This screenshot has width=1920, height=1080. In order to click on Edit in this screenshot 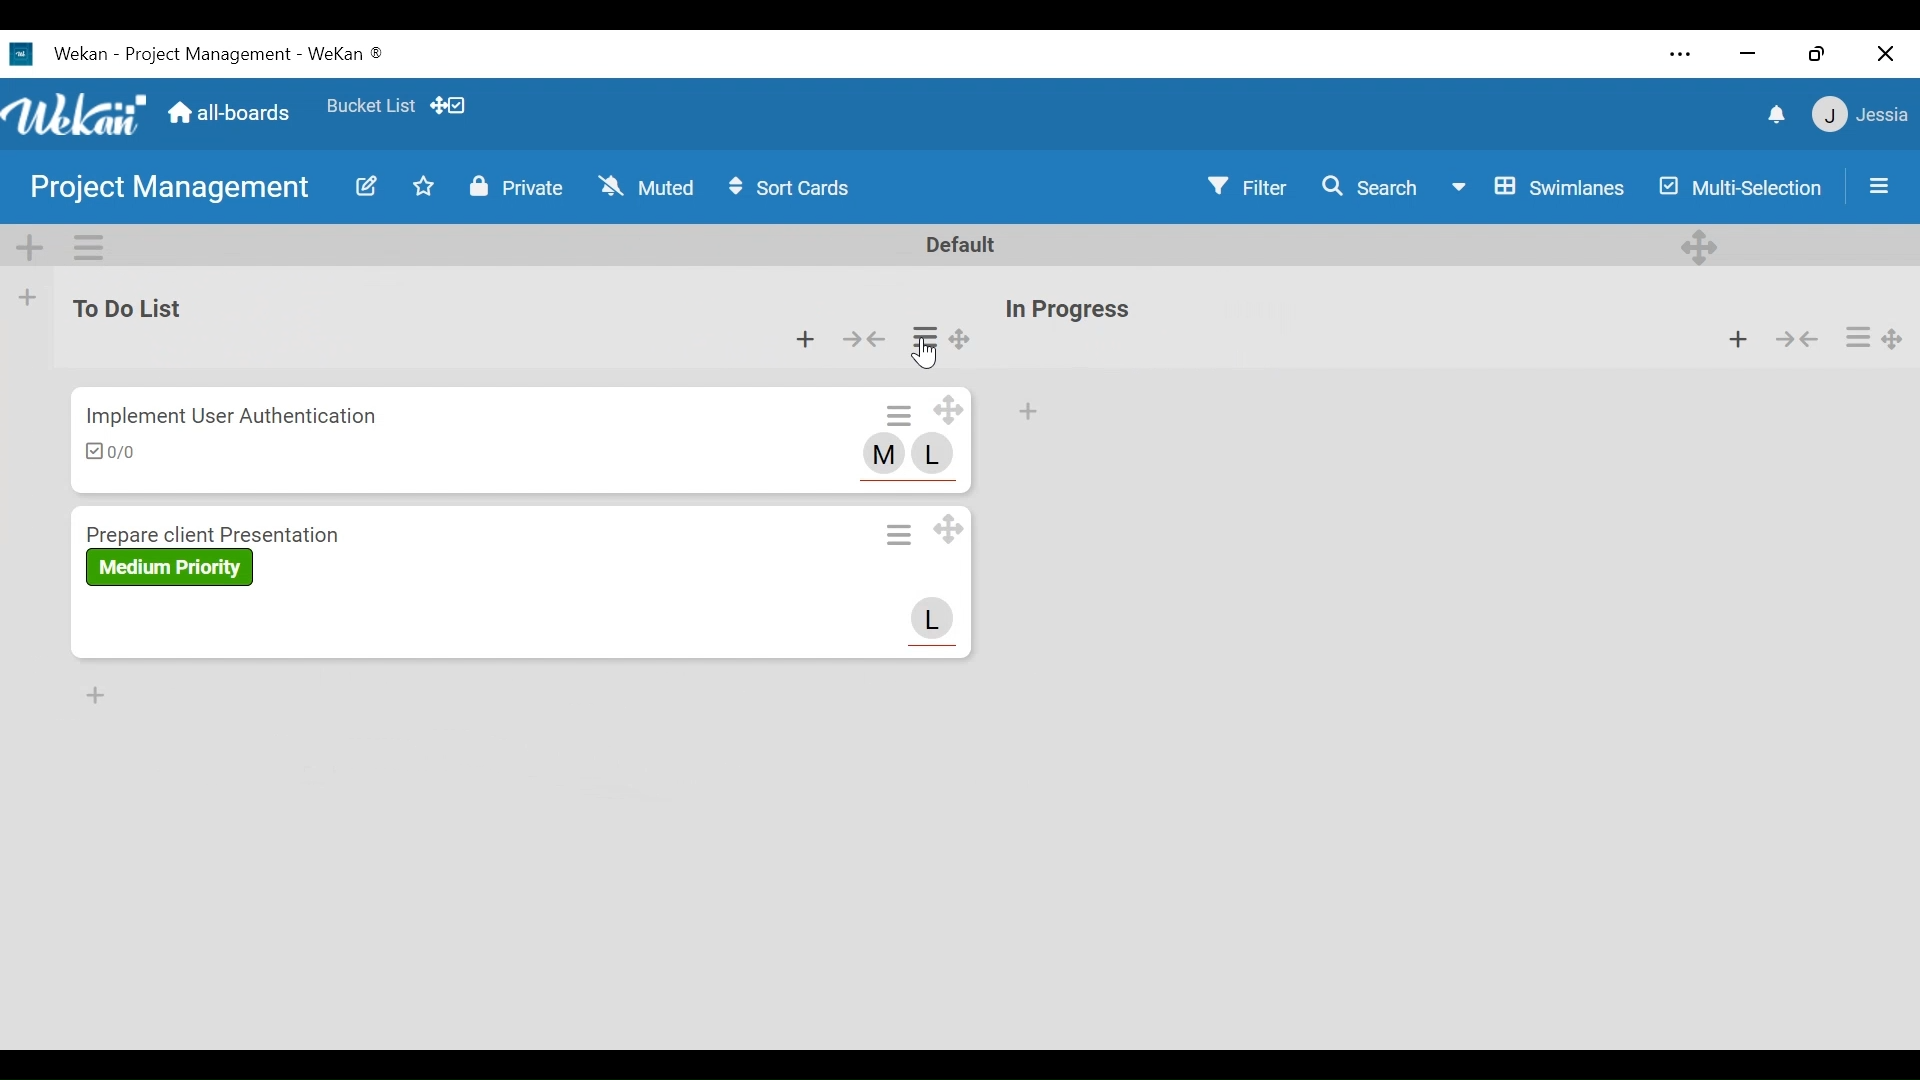, I will do `click(368, 185)`.